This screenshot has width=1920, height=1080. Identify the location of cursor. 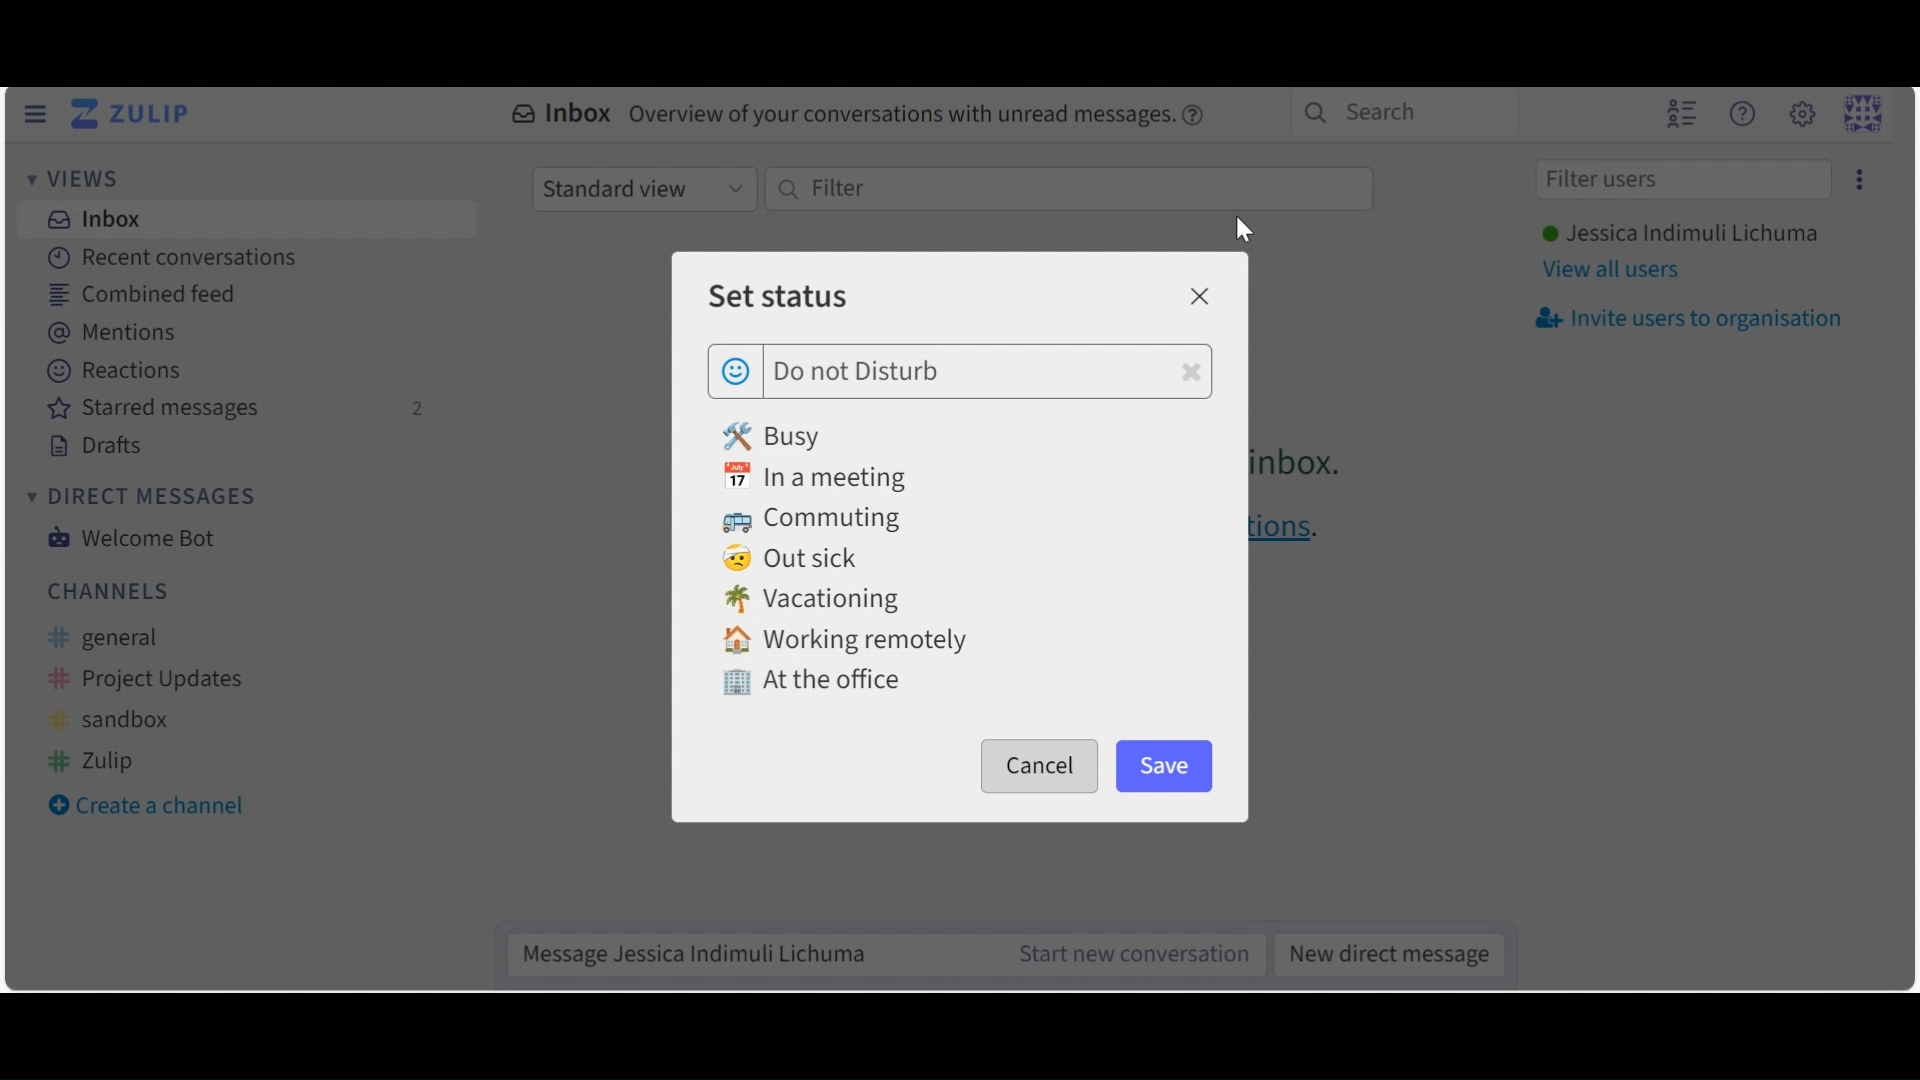
(1244, 231).